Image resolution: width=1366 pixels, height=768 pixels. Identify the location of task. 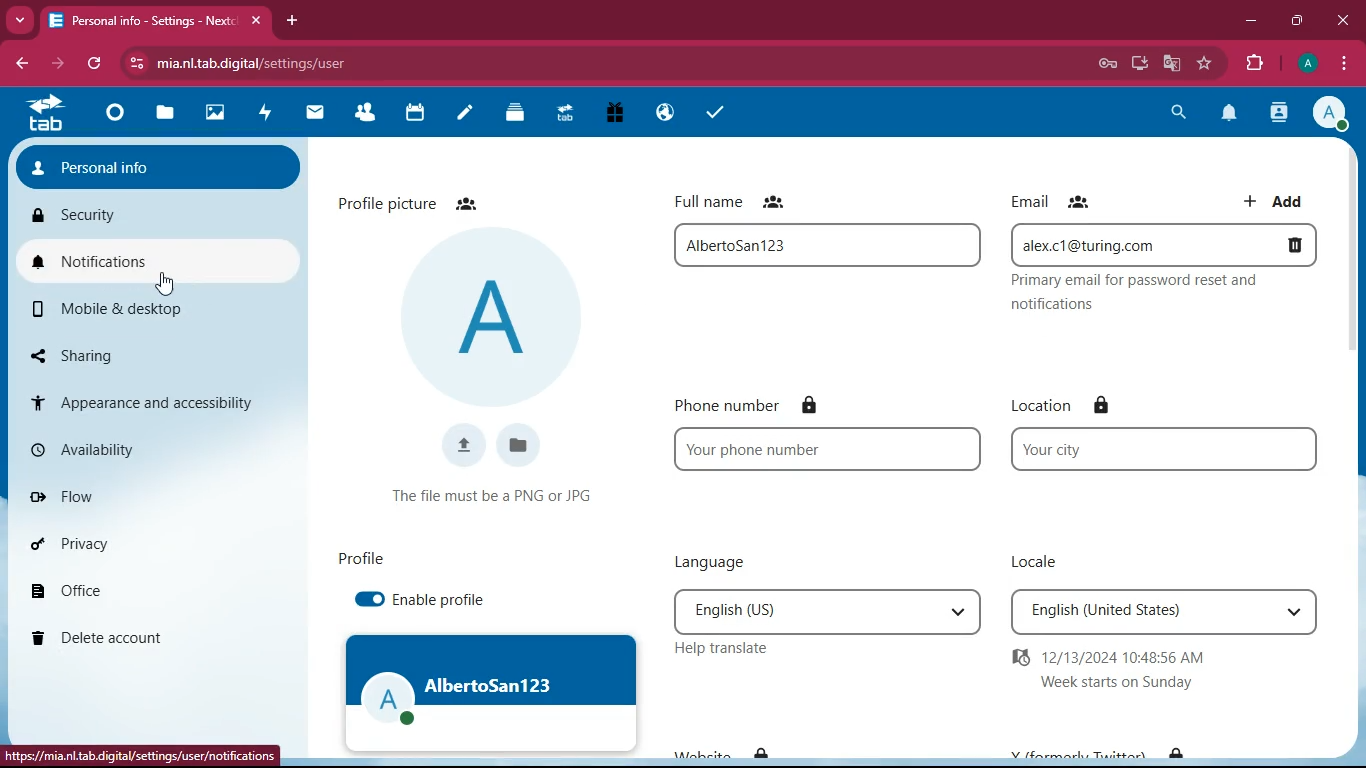
(720, 115).